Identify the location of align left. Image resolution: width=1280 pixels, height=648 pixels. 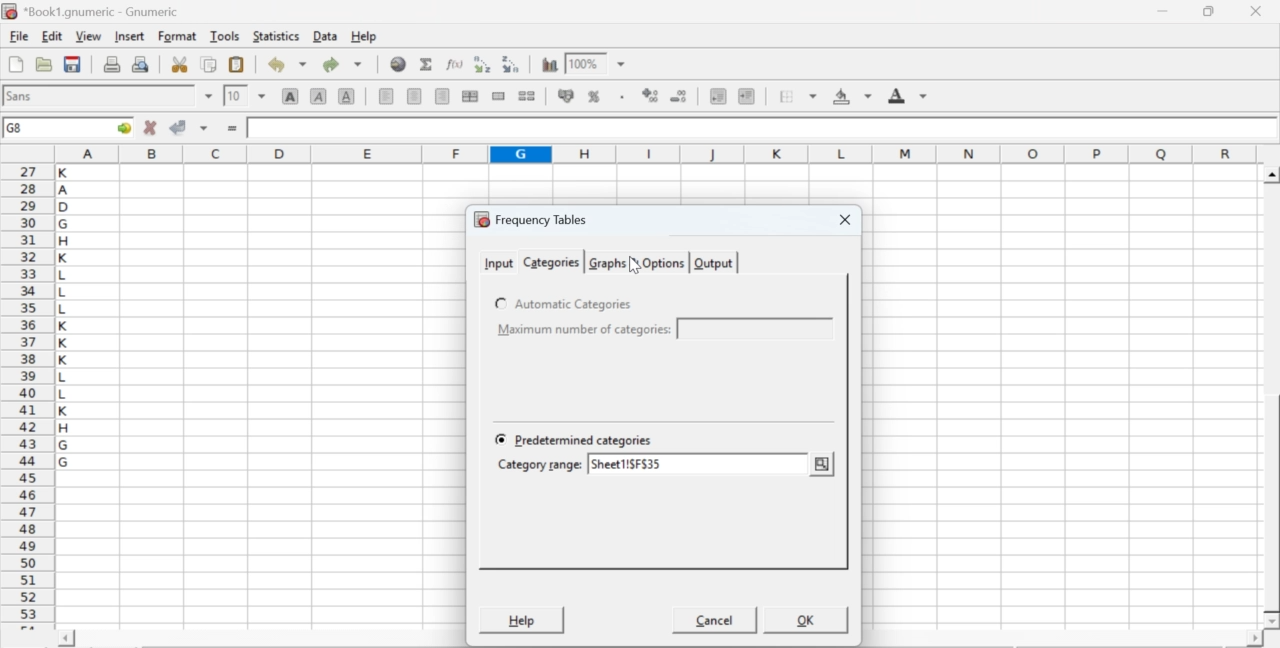
(386, 94).